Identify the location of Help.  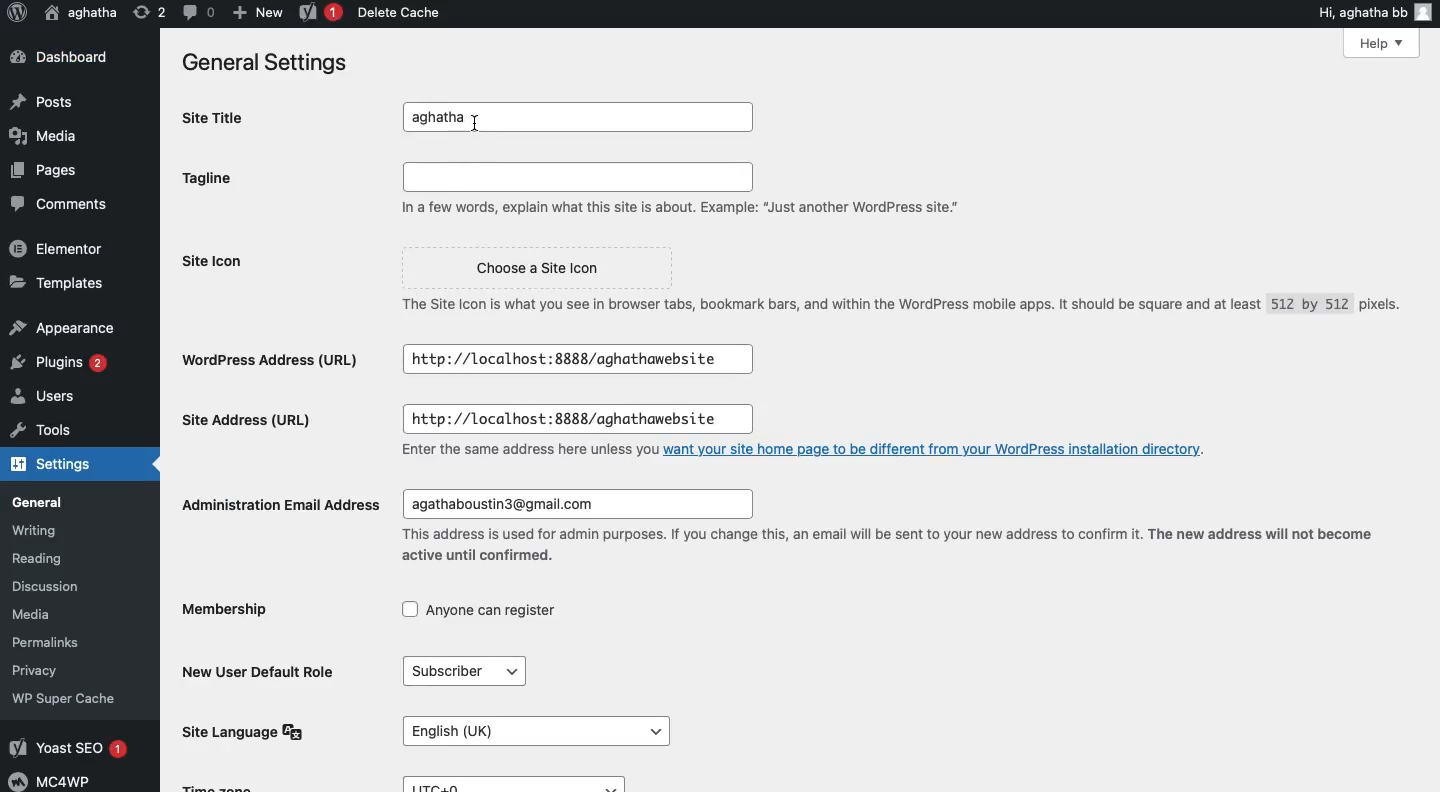
(1383, 43).